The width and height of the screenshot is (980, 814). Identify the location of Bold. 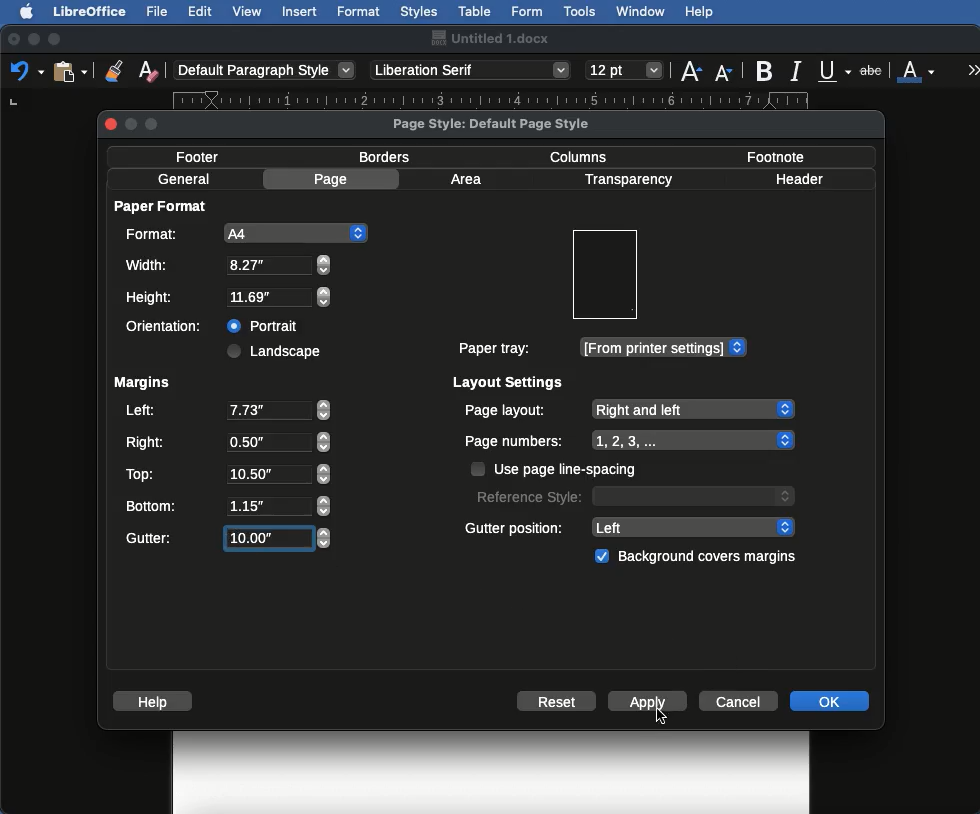
(766, 71).